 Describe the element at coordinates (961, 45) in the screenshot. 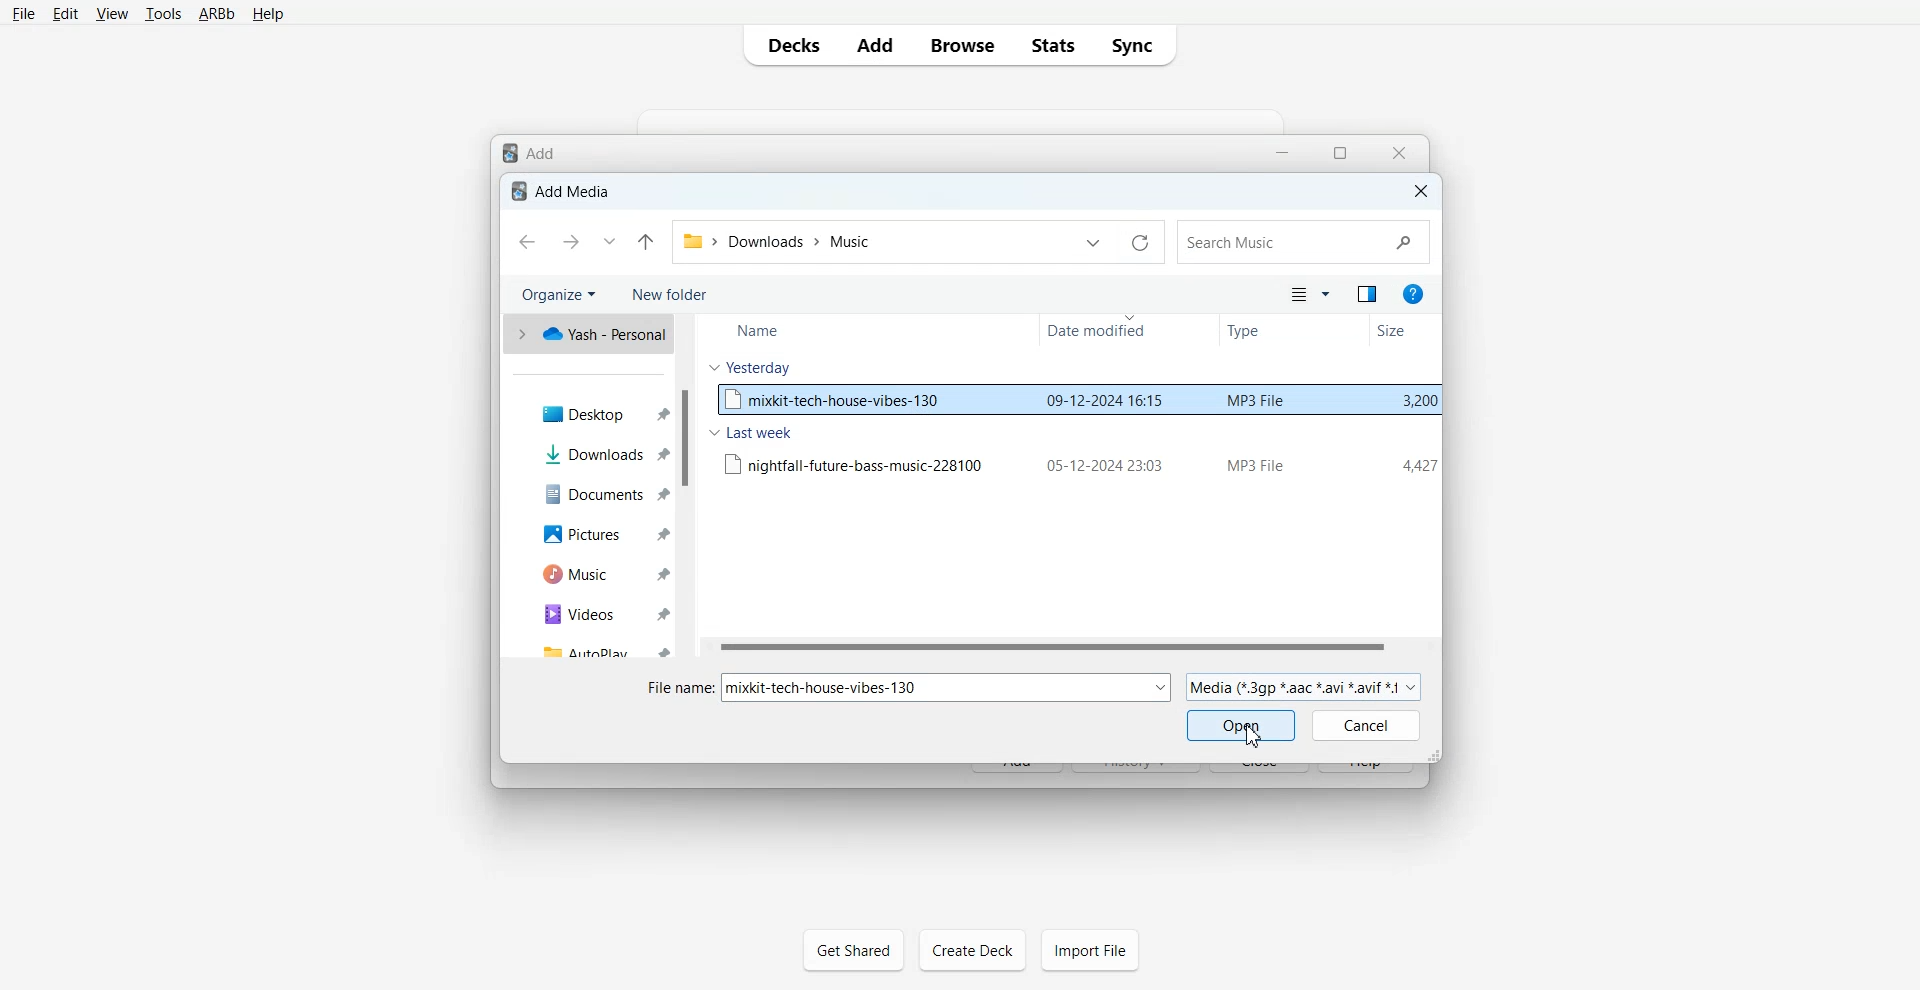

I see `Browse` at that location.